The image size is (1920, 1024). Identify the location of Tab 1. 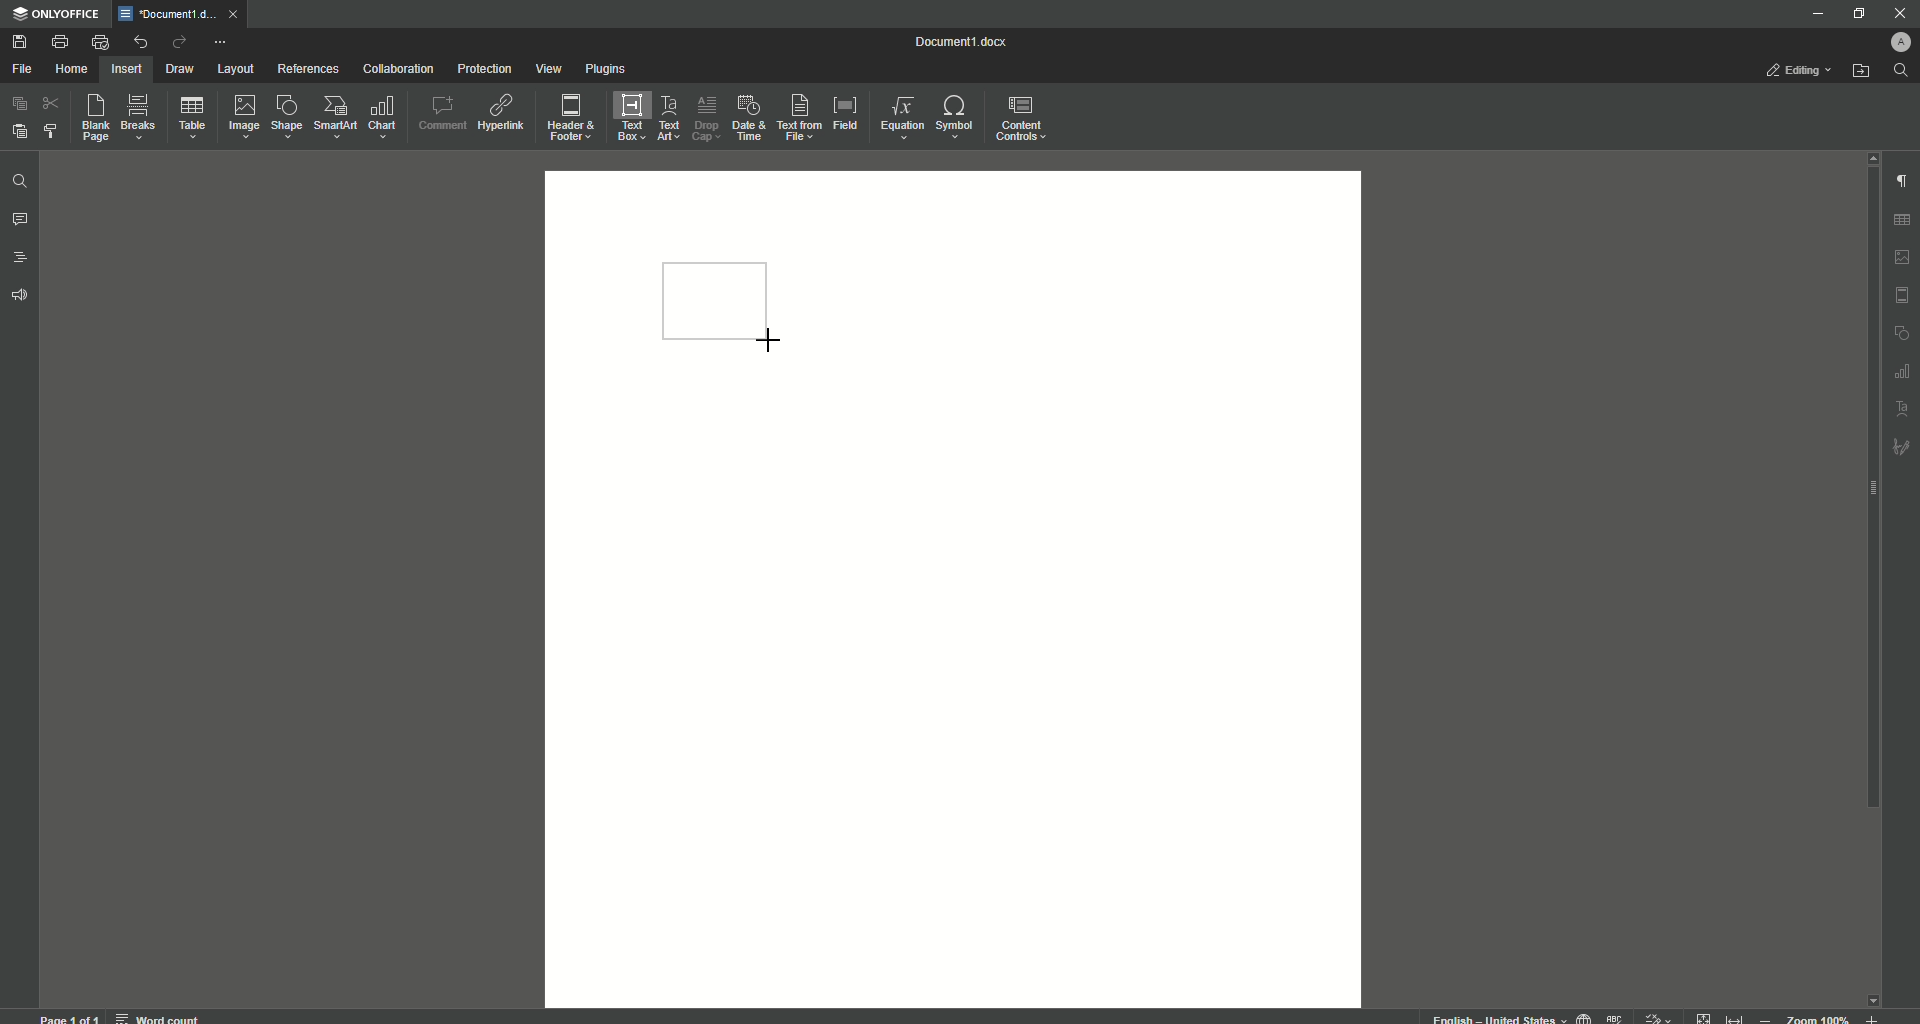
(170, 14).